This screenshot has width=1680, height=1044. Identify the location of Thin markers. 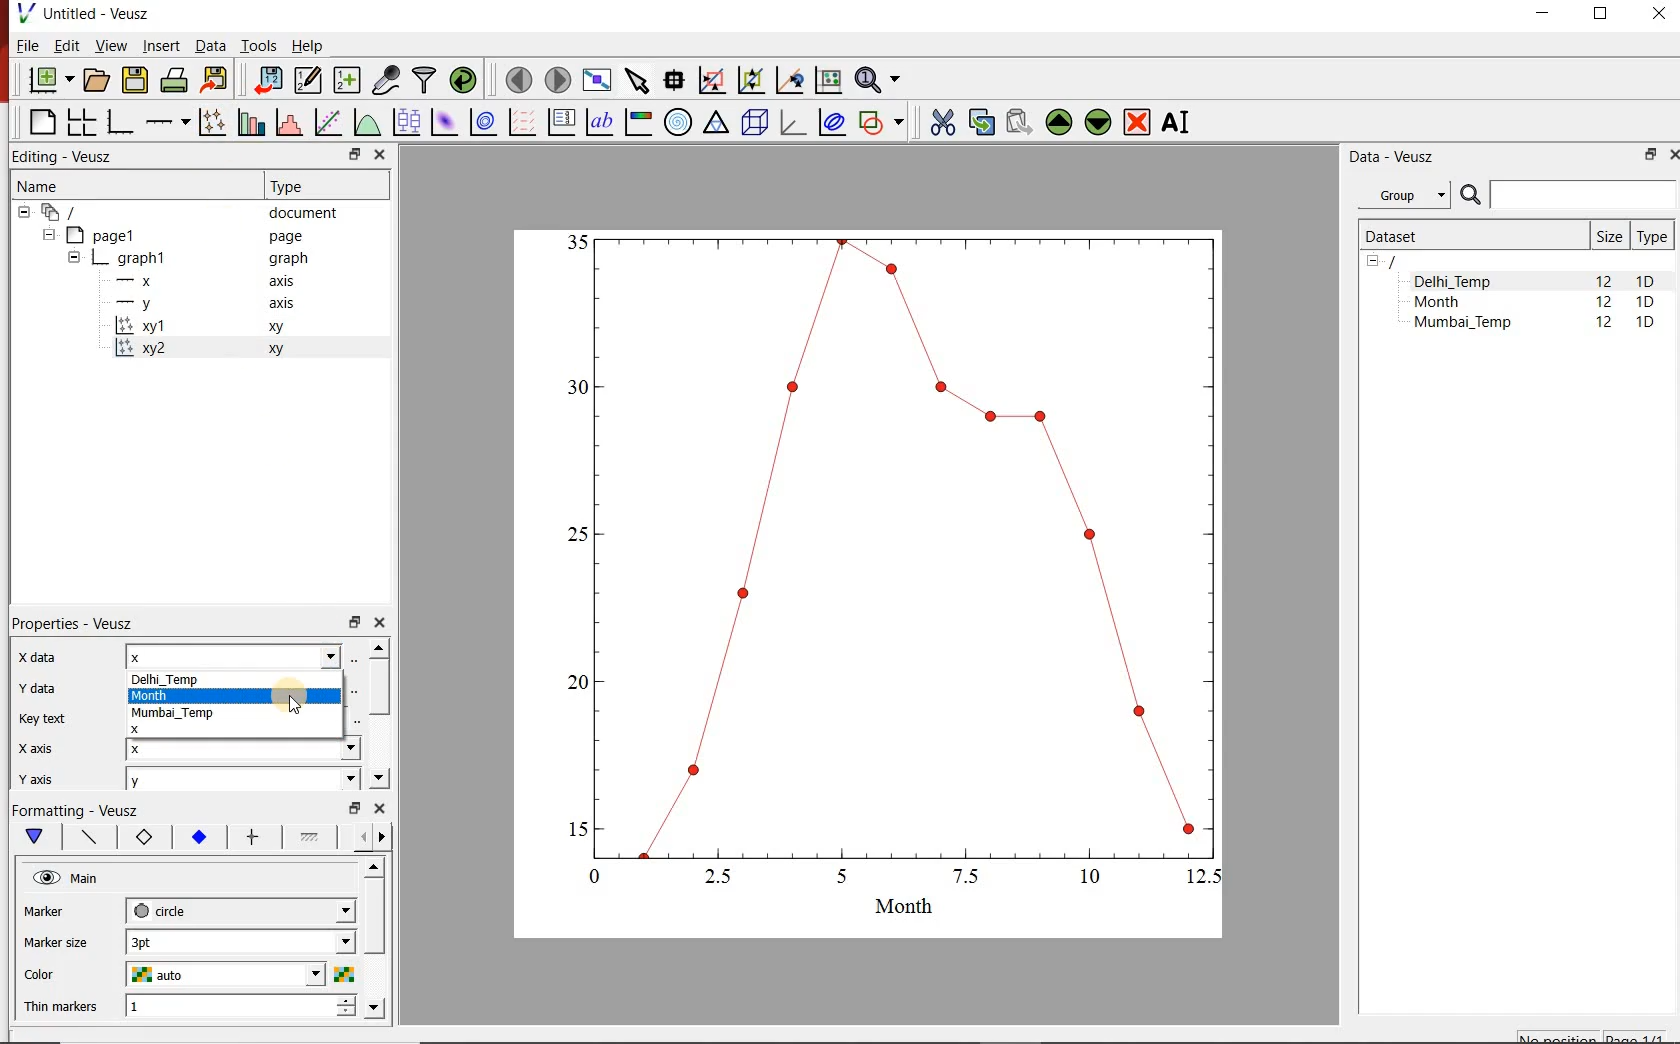
(59, 1008).